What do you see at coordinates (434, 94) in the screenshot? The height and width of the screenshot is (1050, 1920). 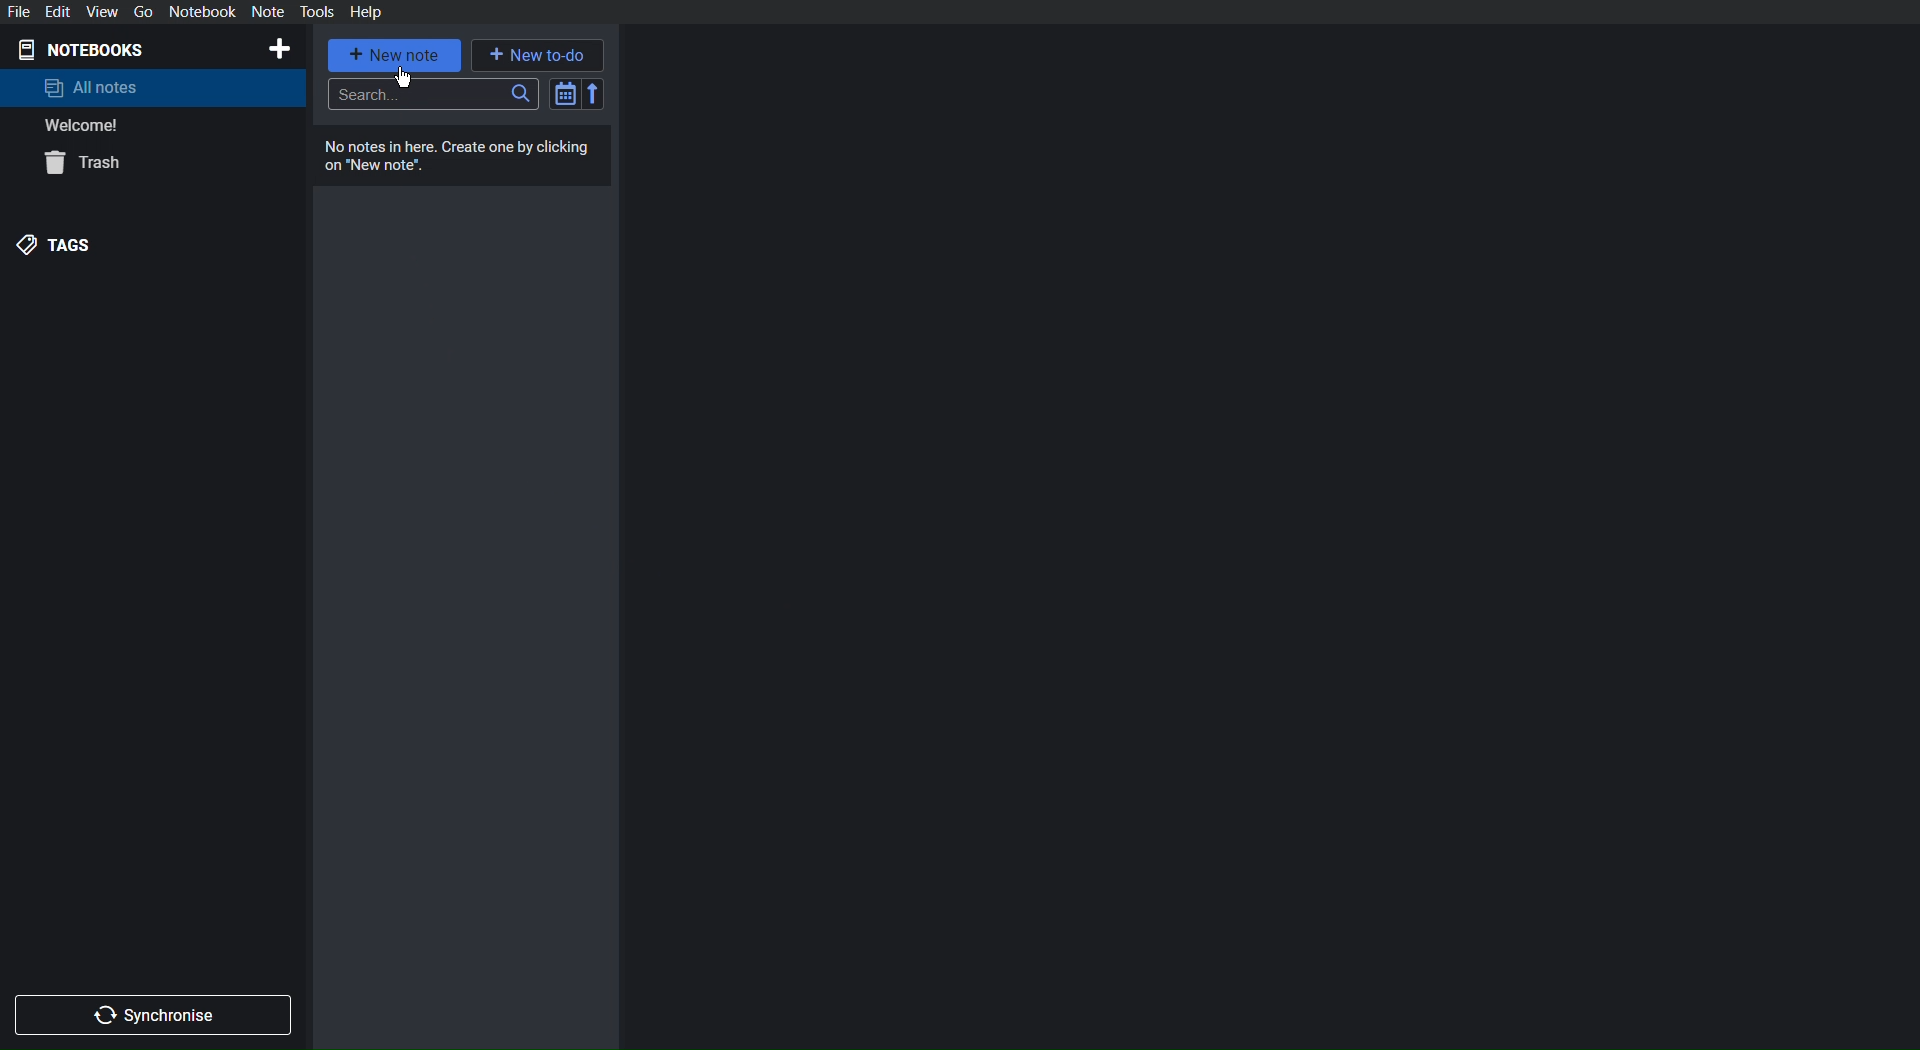 I see `Search` at bounding box center [434, 94].